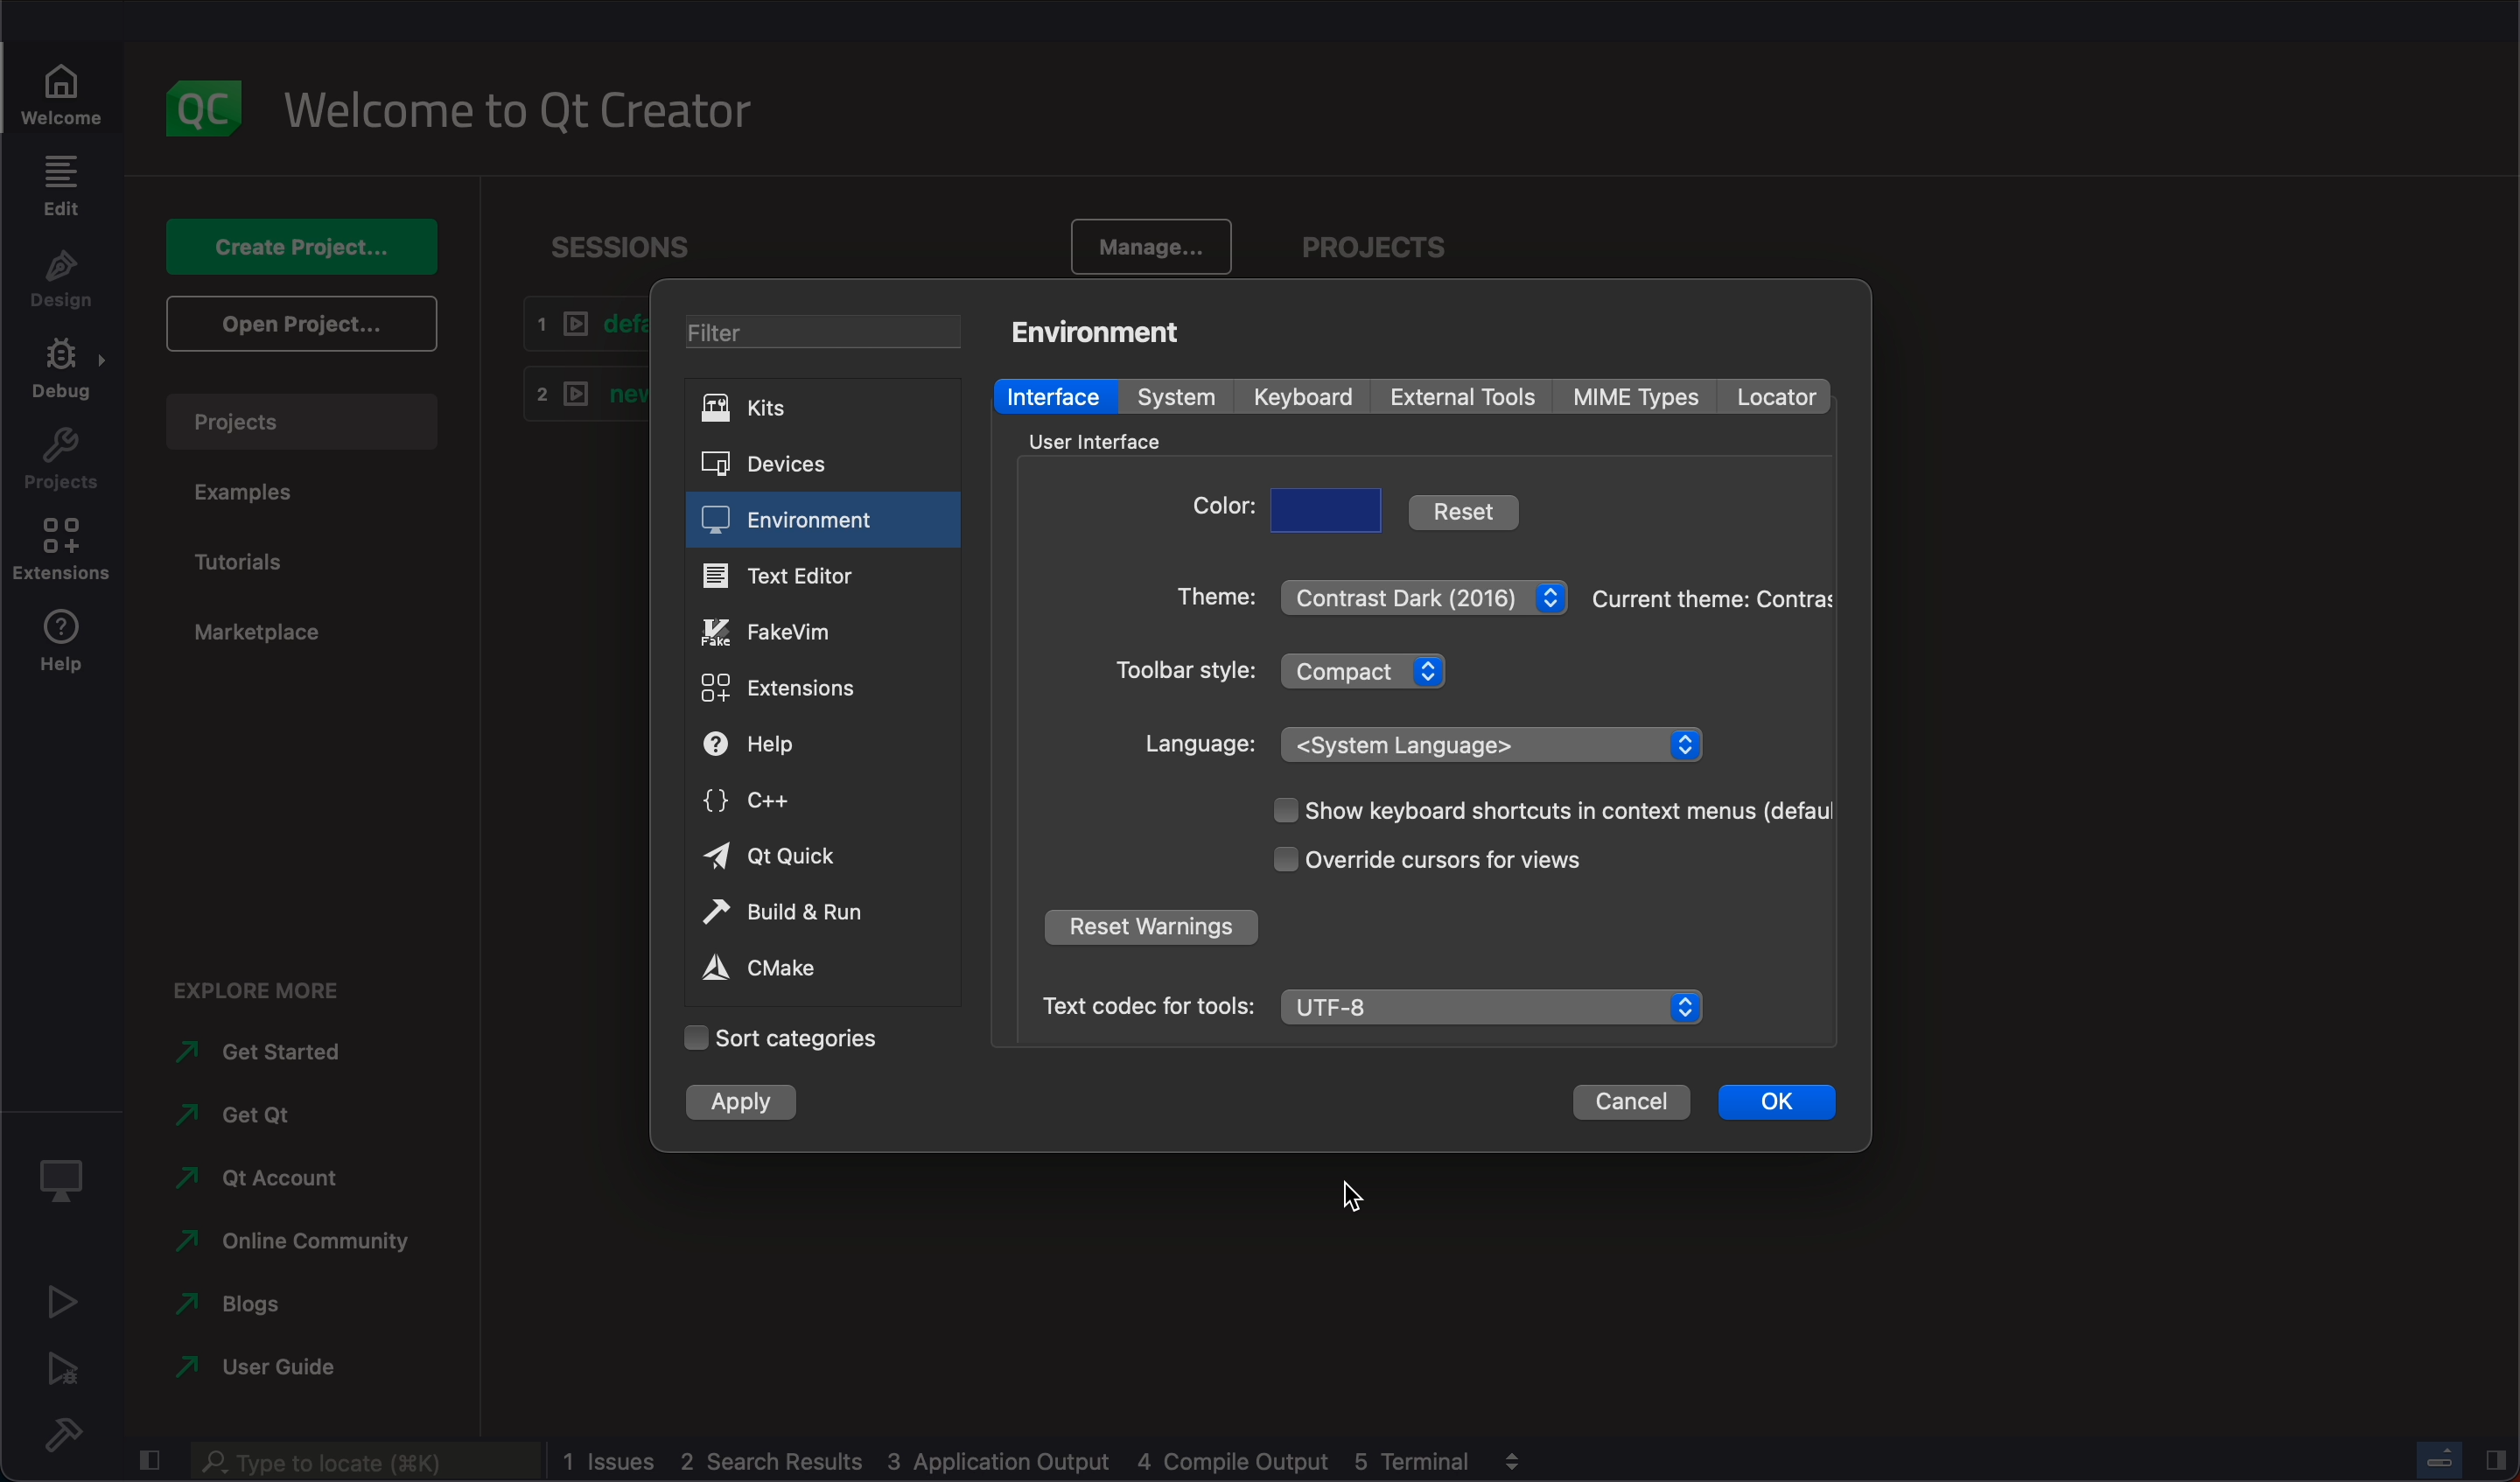  What do you see at coordinates (1631, 1102) in the screenshot?
I see `cancel` at bounding box center [1631, 1102].